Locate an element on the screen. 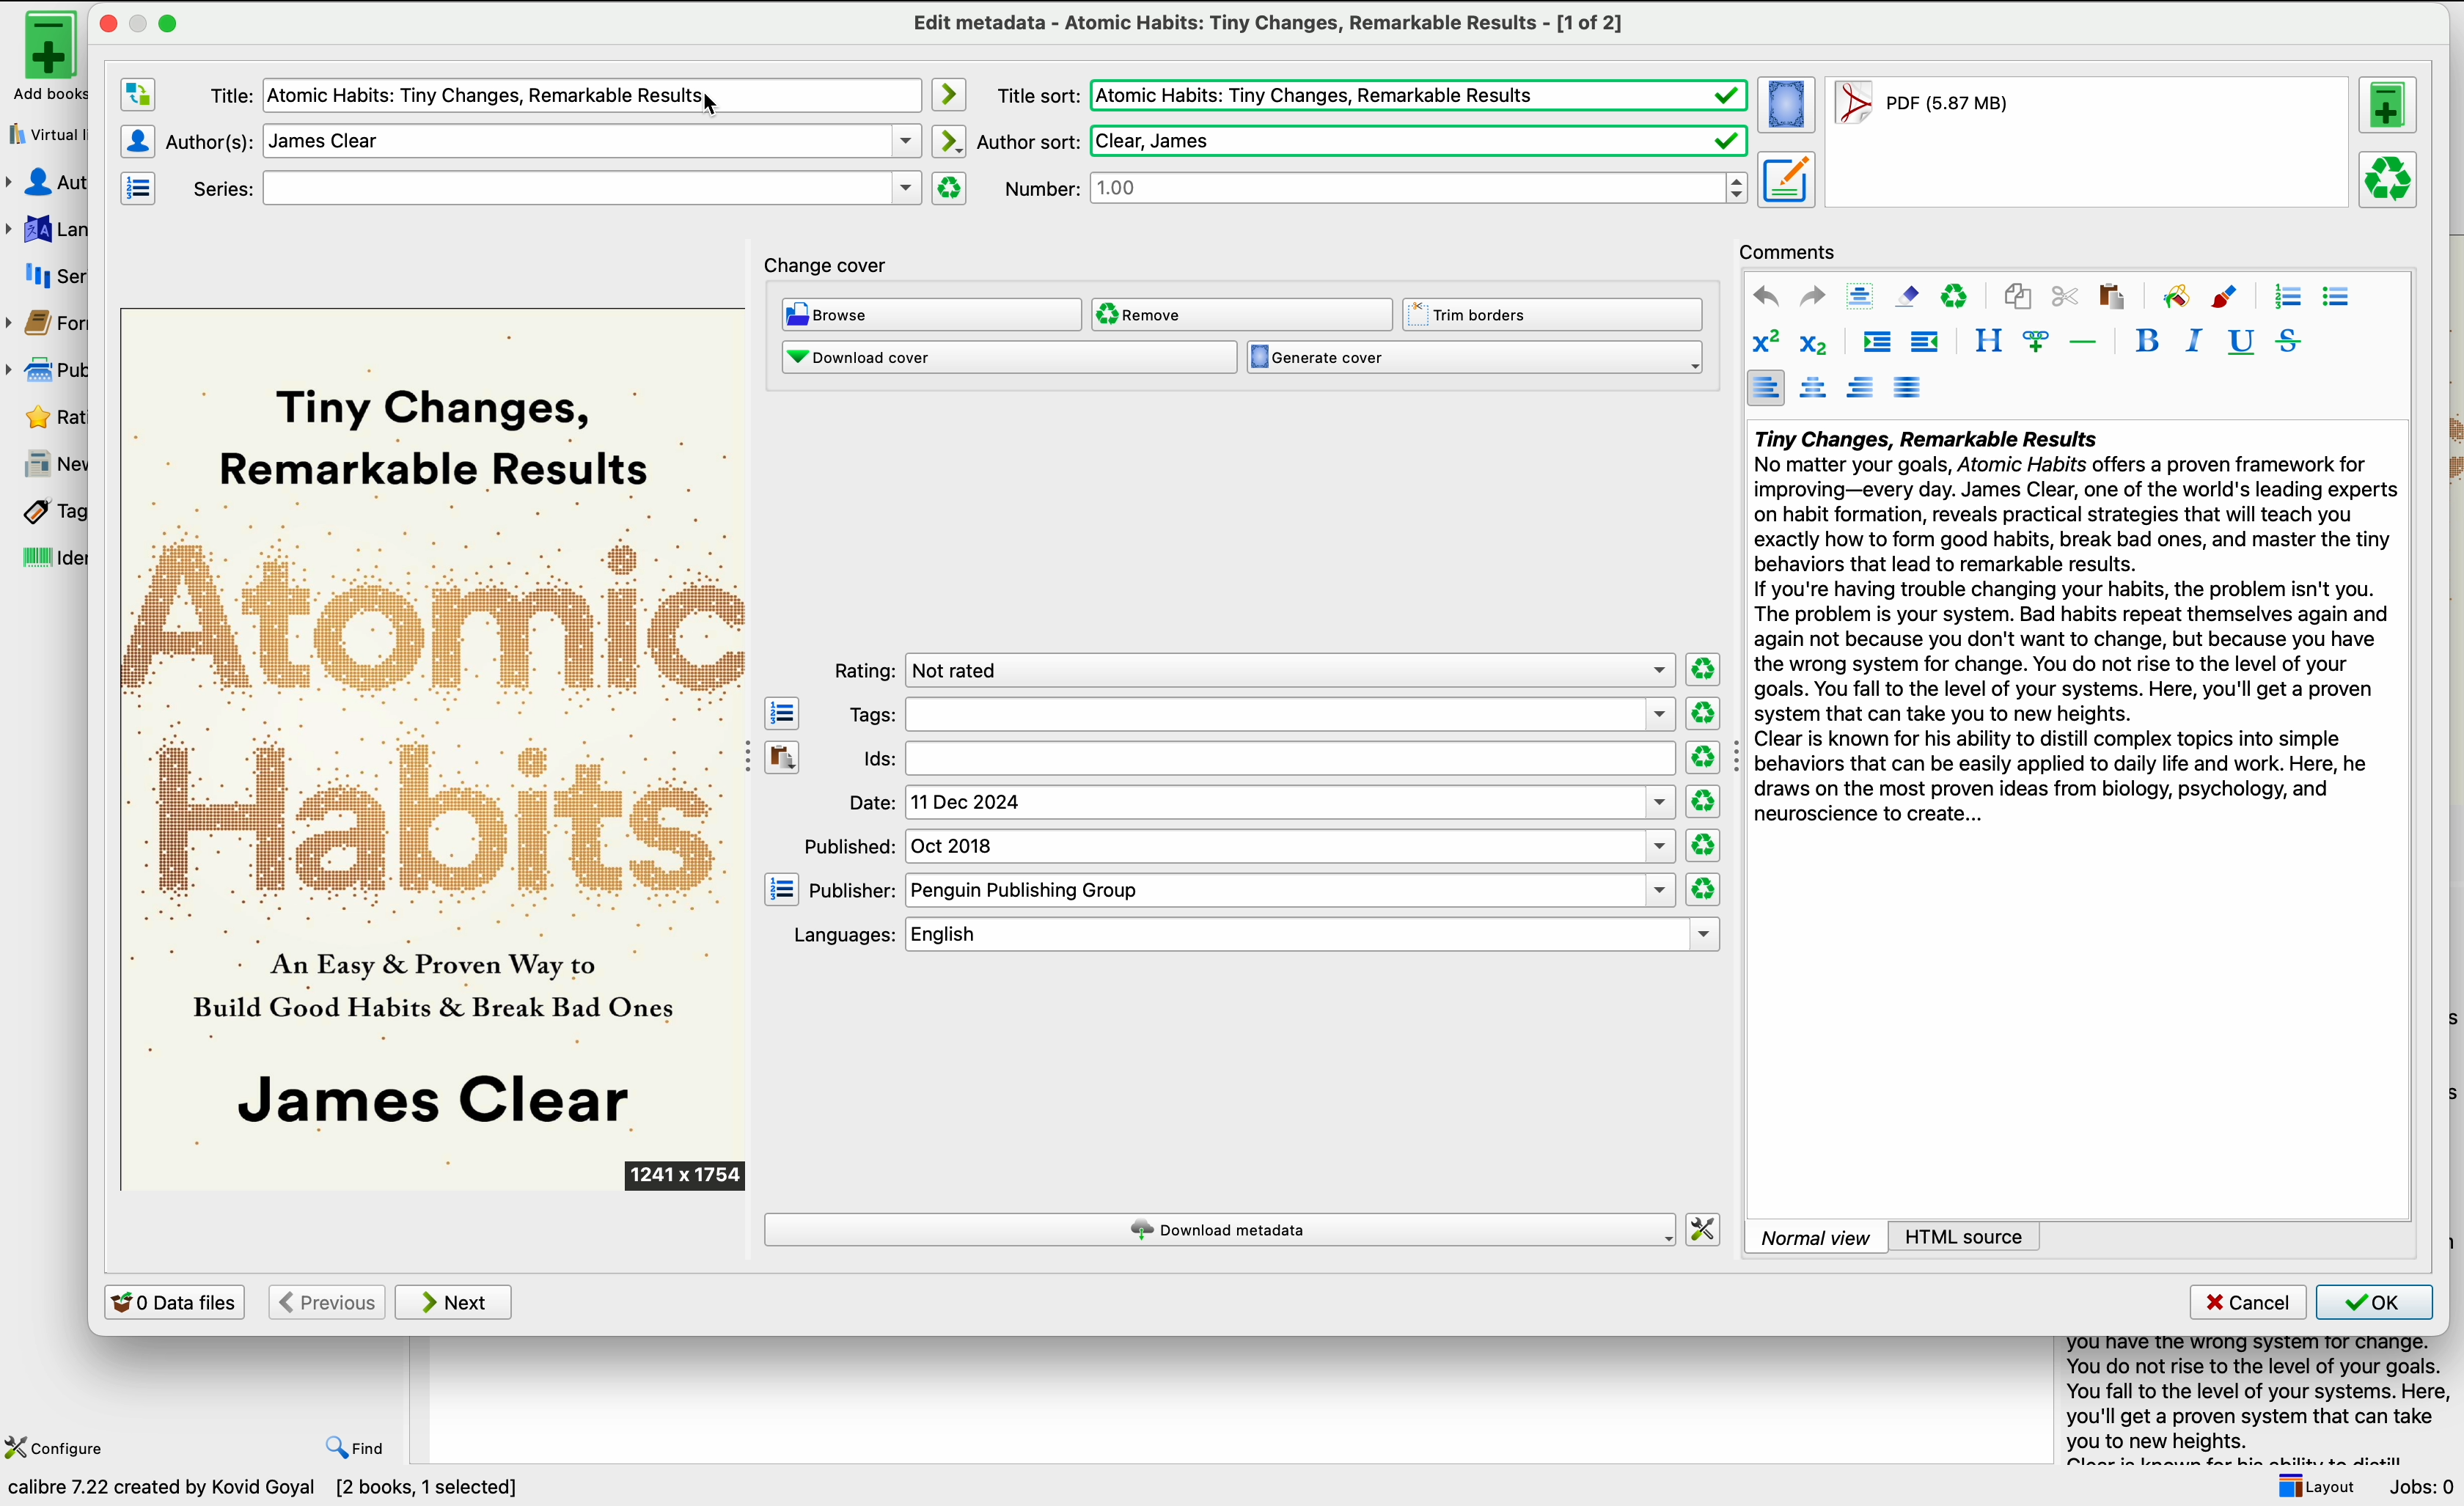 This screenshot has width=2464, height=1506. remove the selected format from this book is located at coordinates (2390, 181).